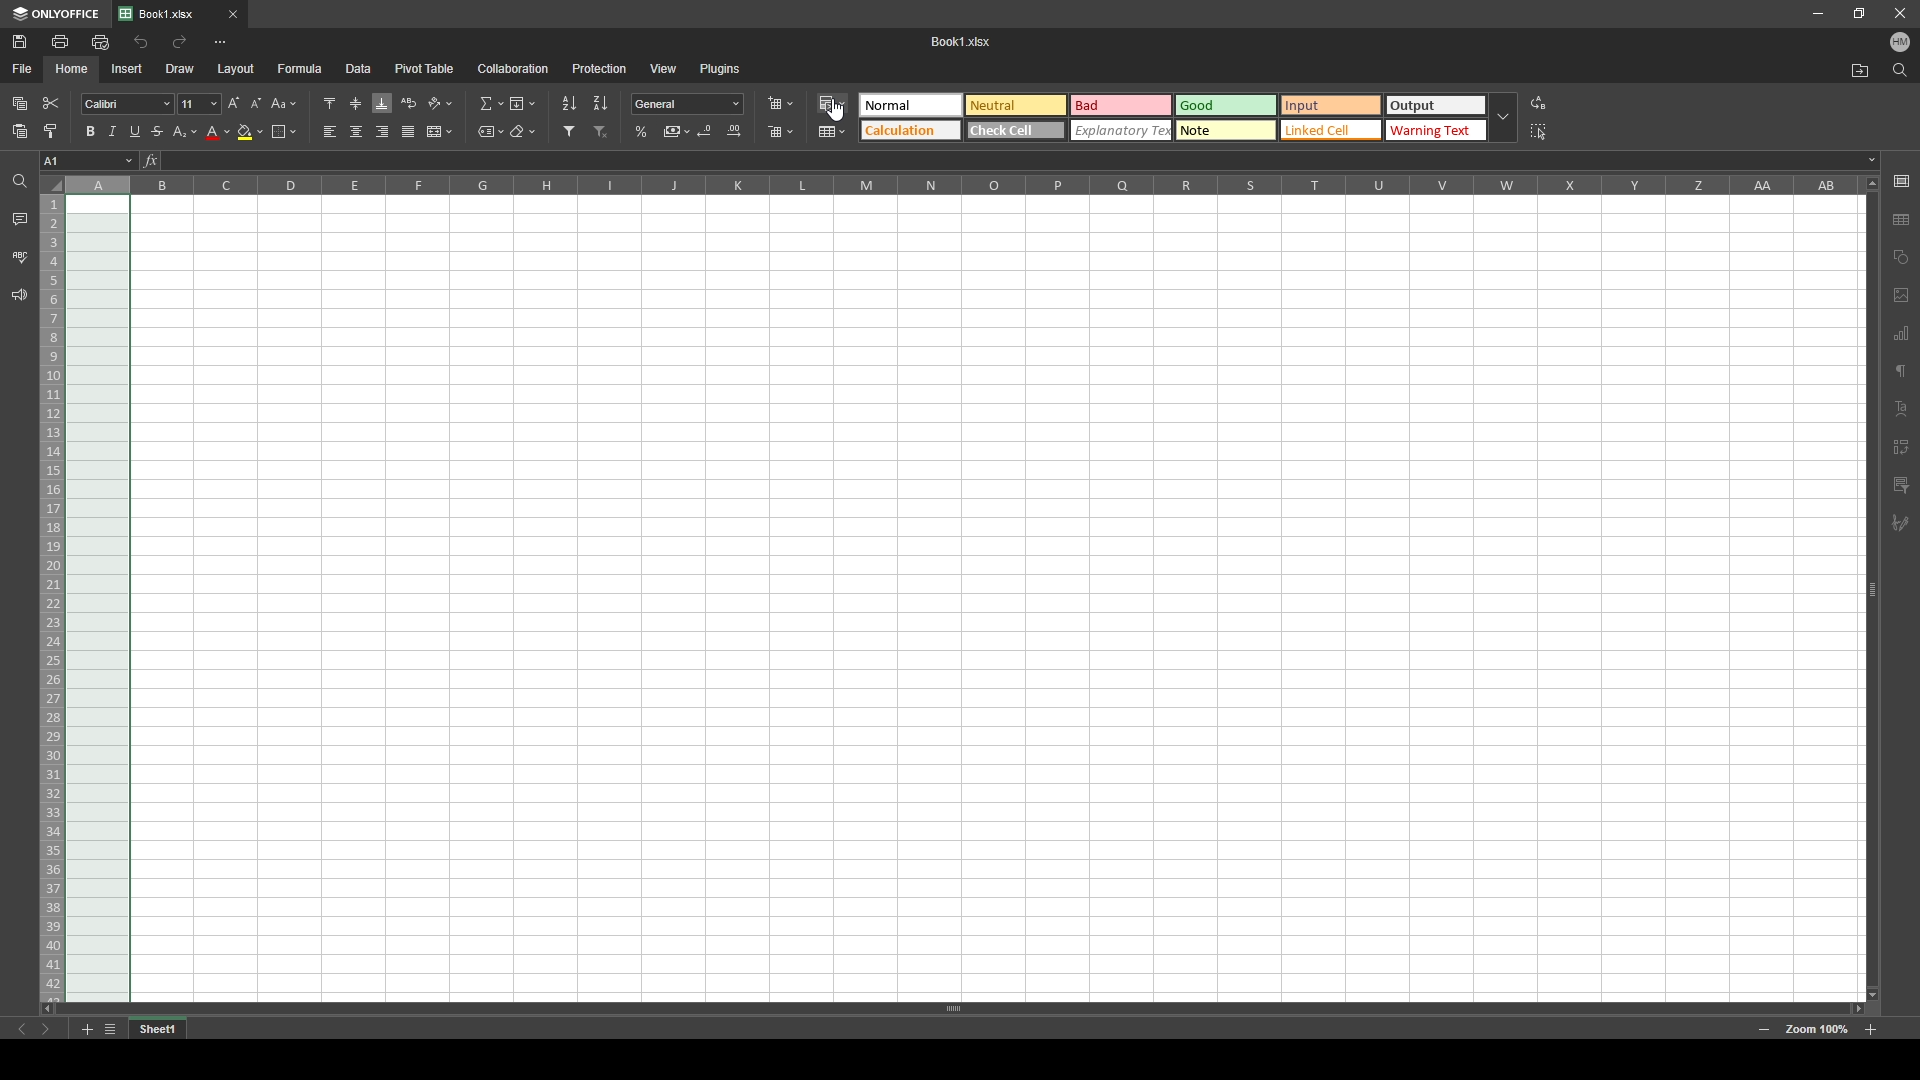 This screenshot has width=1920, height=1080. What do you see at coordinates (220, 42) in the screenshot?
I see `more options` at bounding box center [220, 42].